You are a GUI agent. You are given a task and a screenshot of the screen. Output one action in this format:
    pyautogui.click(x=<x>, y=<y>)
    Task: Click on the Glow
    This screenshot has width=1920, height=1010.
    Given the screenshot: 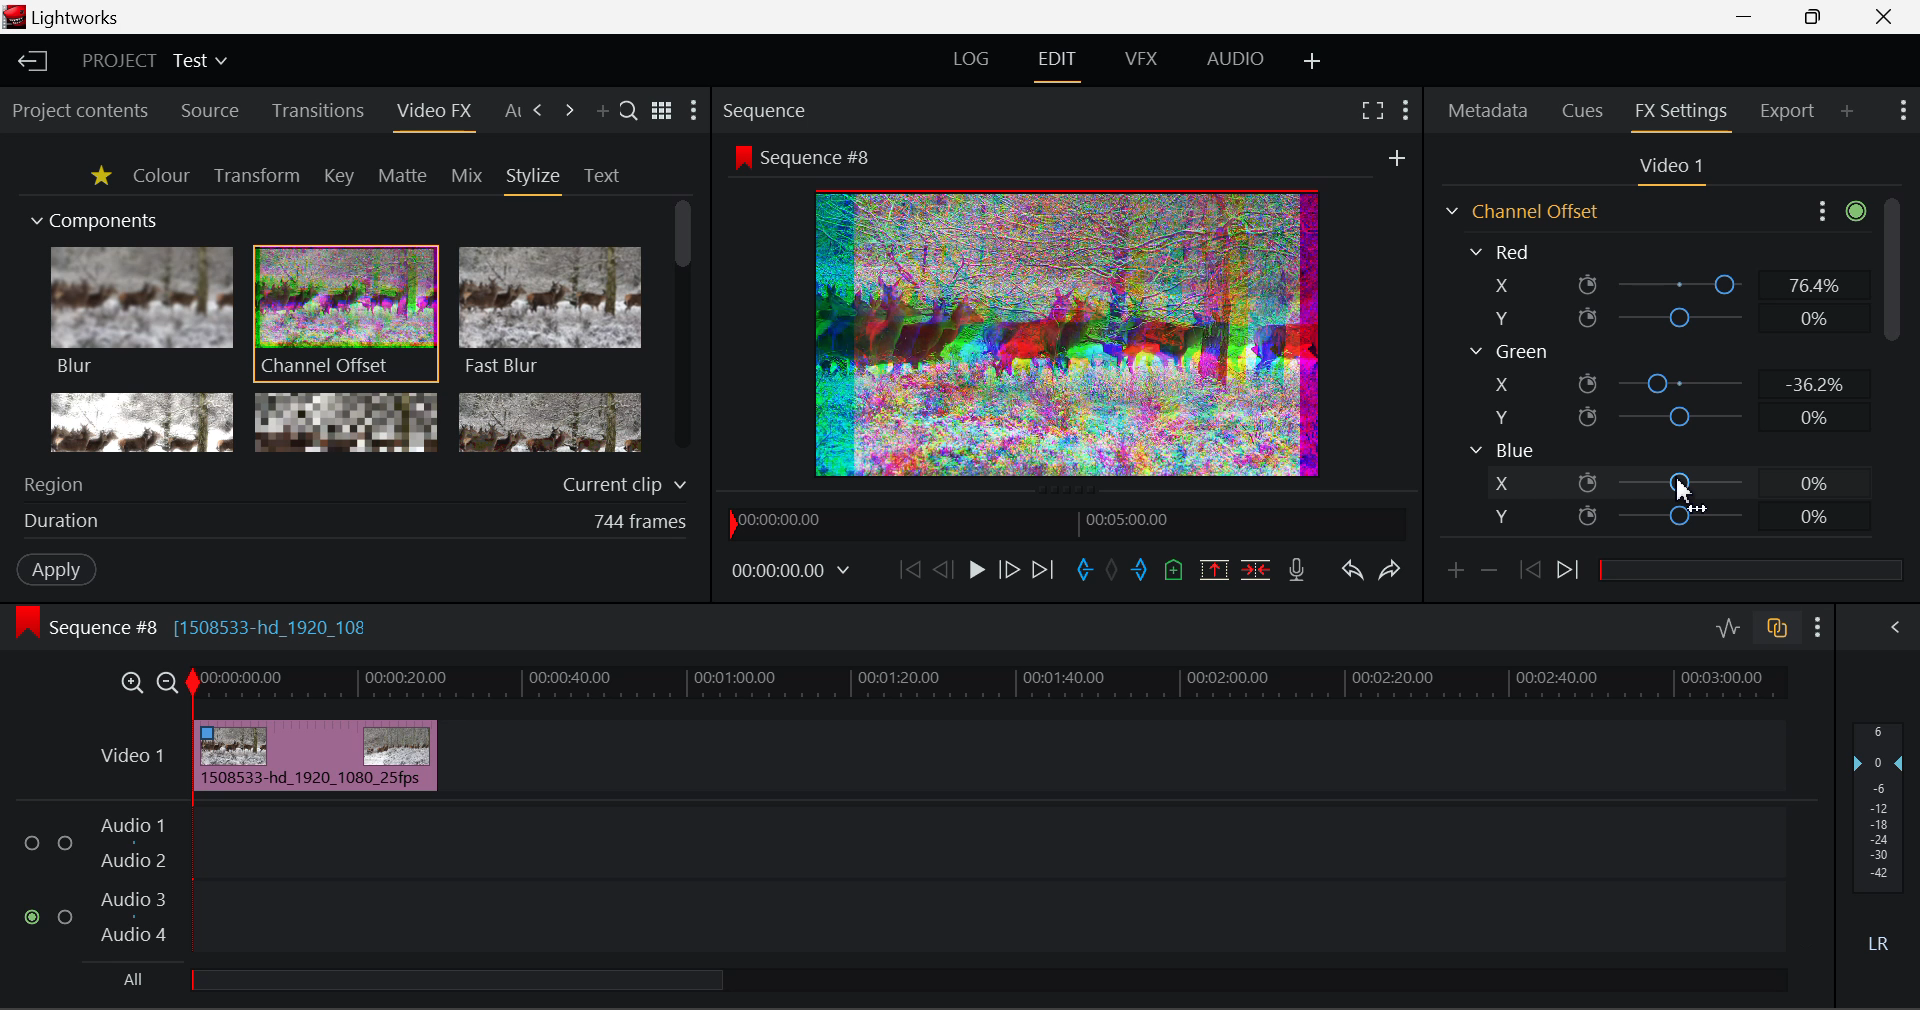 What is the action you would take?
    pyautogui.click(x=139, y=421)
    